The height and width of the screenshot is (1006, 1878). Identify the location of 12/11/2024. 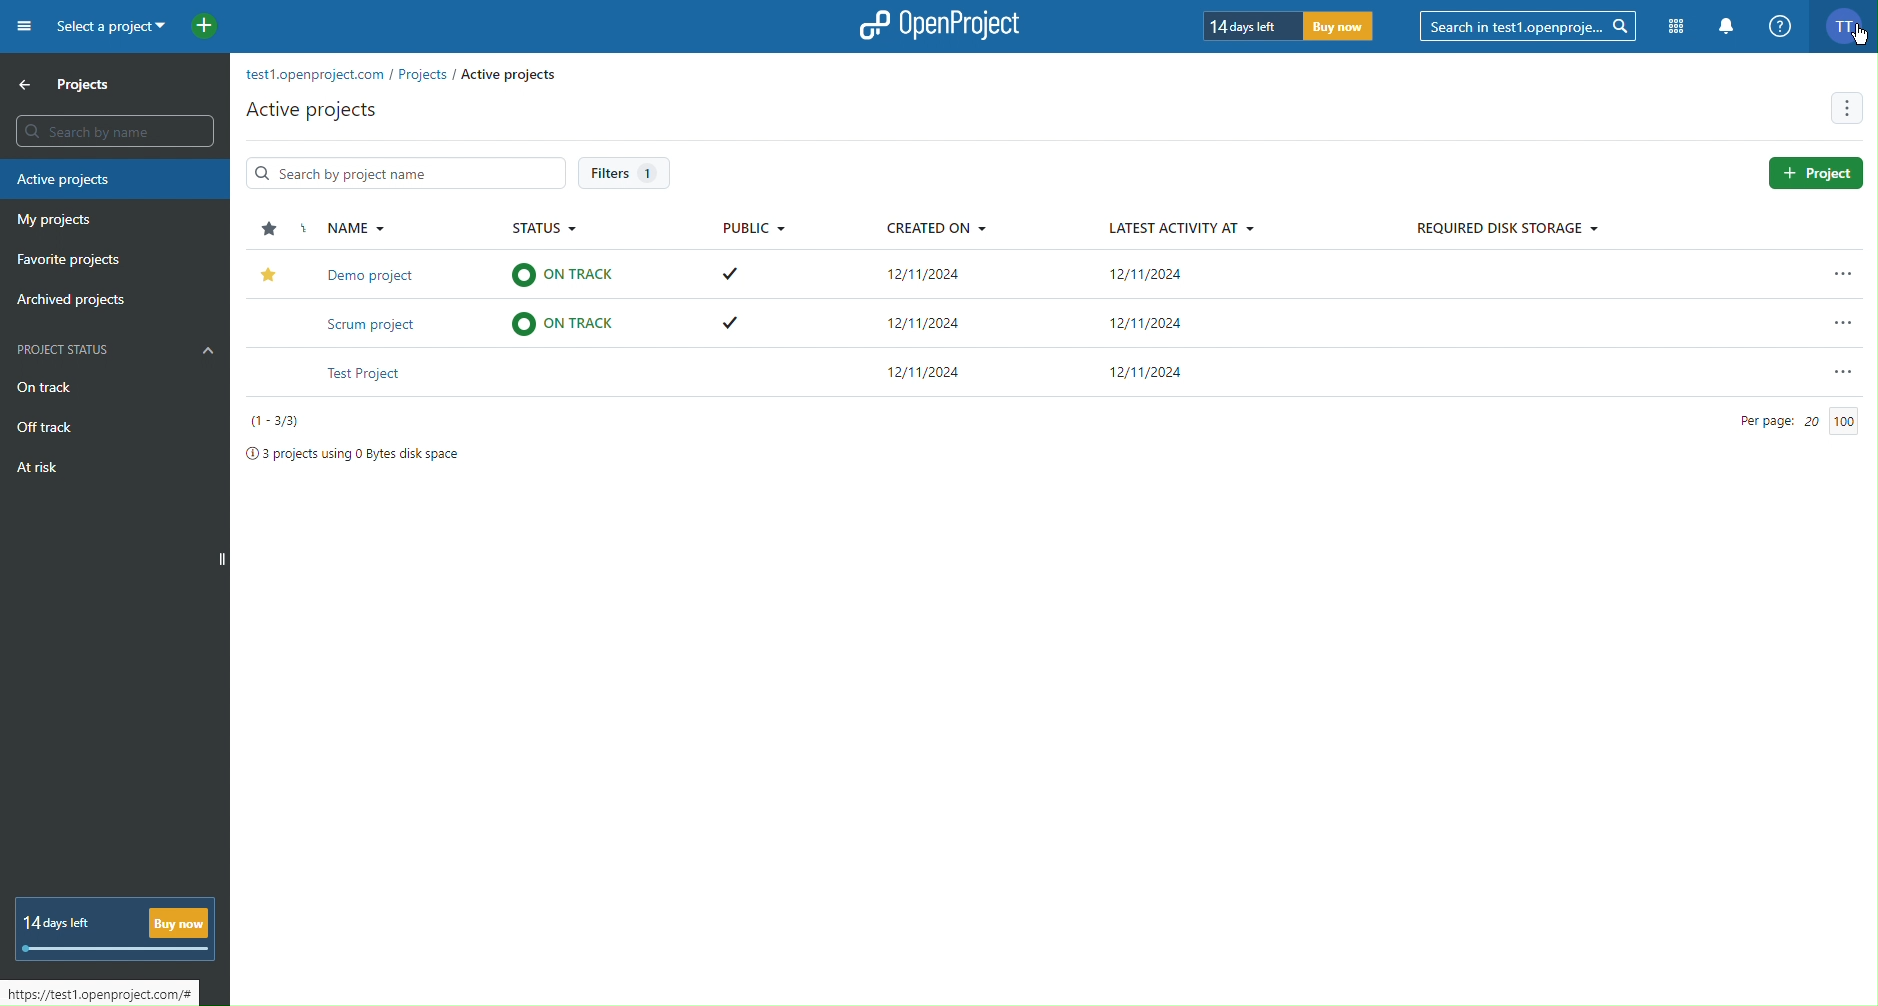
(927, 319).